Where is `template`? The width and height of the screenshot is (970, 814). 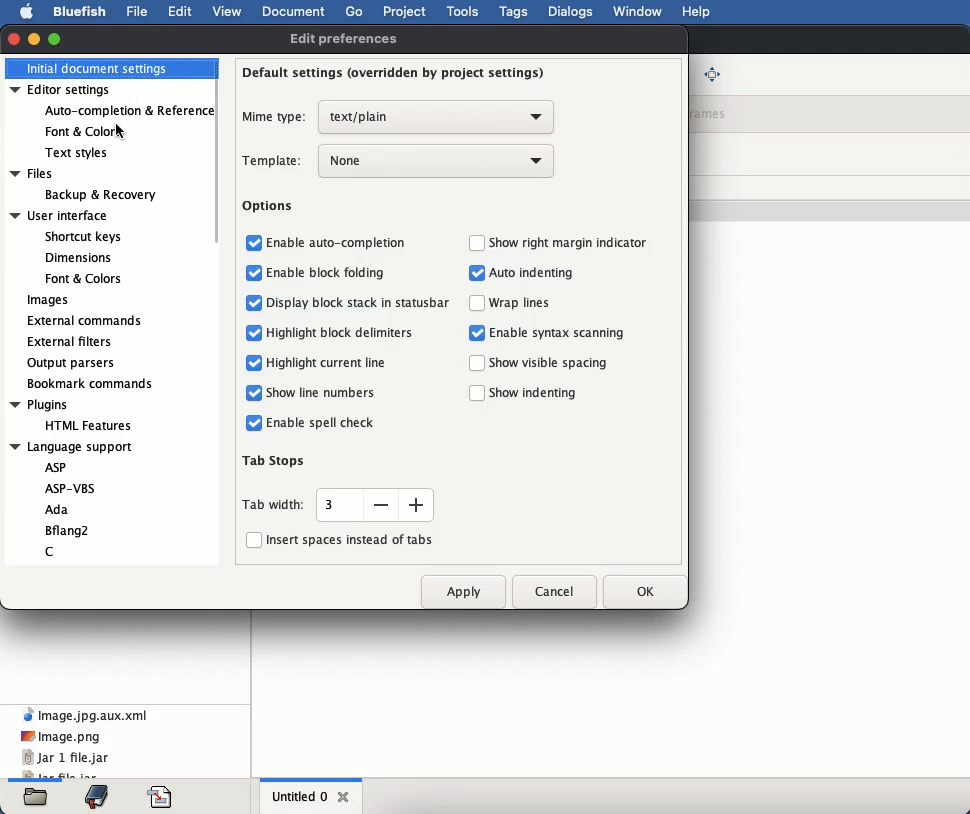
template is located at coordinates (274, 162).